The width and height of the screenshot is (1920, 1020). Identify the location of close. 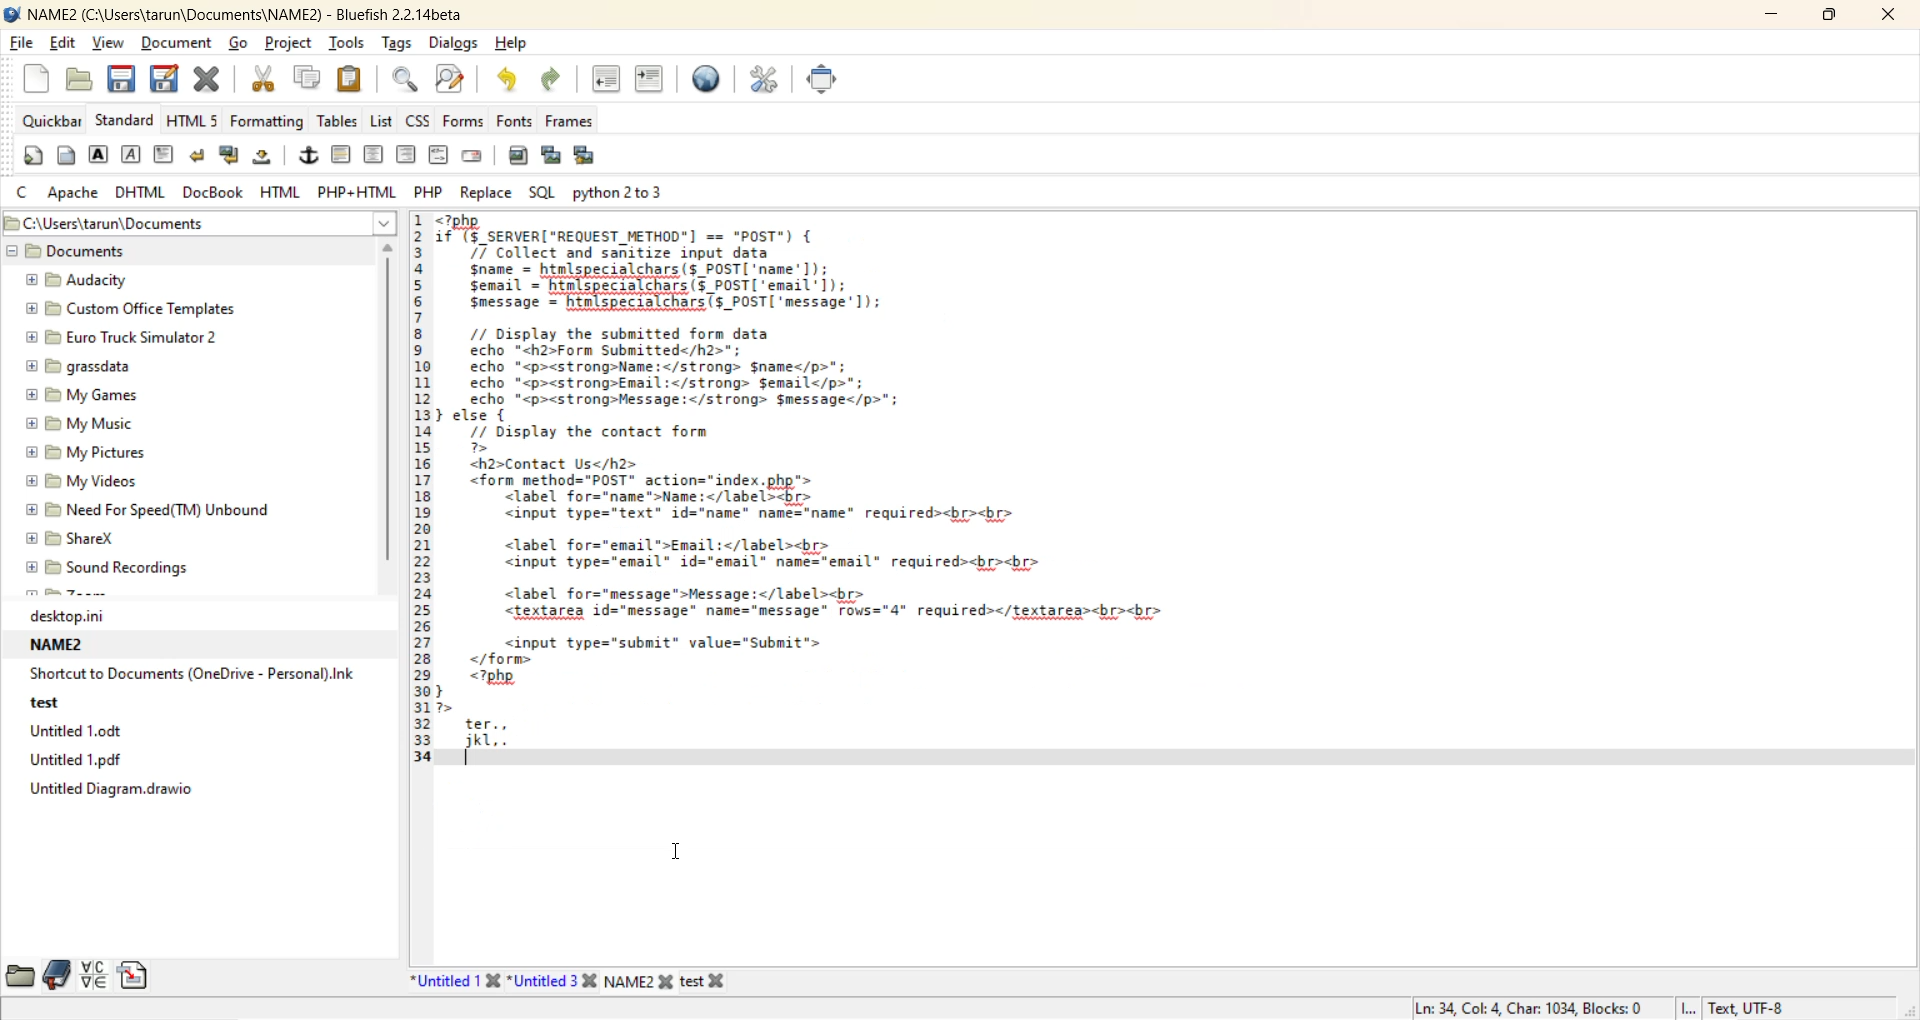
(1881, 15).